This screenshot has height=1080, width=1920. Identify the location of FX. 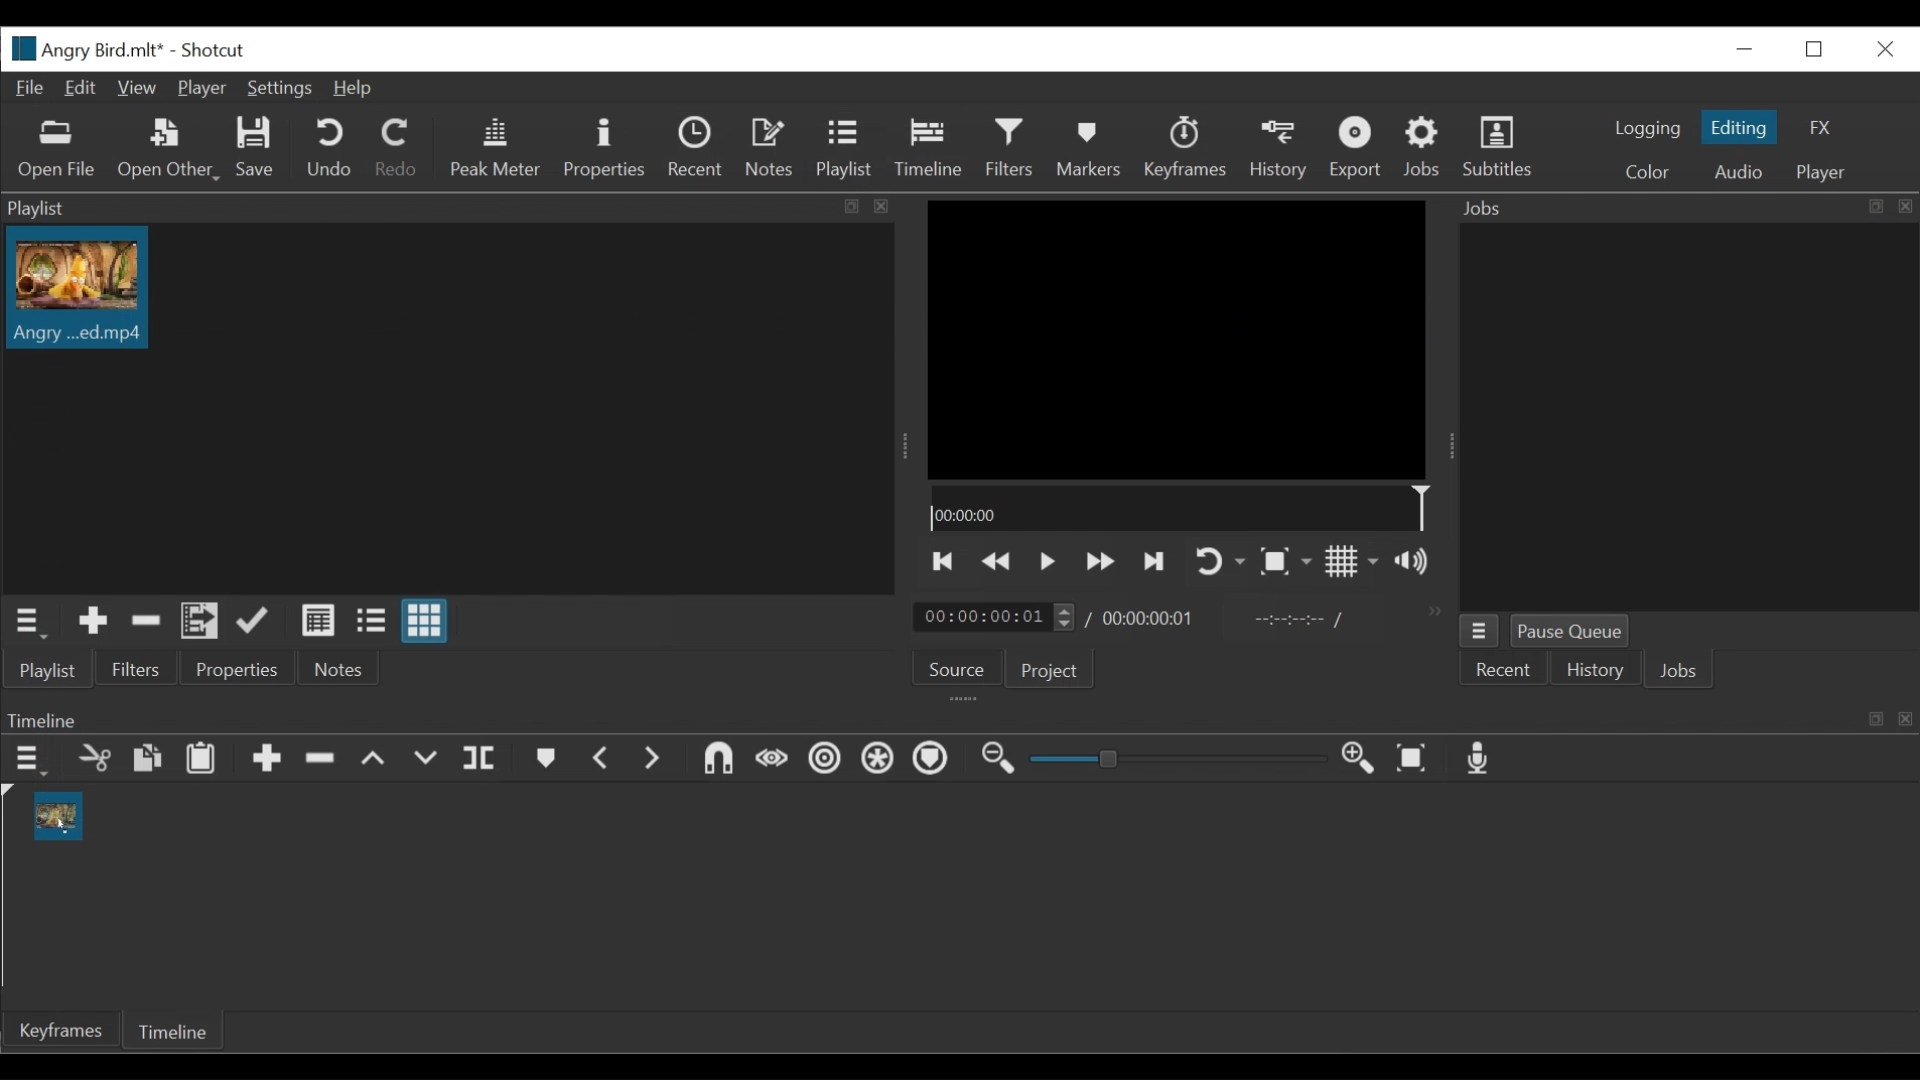
(1826, 130).